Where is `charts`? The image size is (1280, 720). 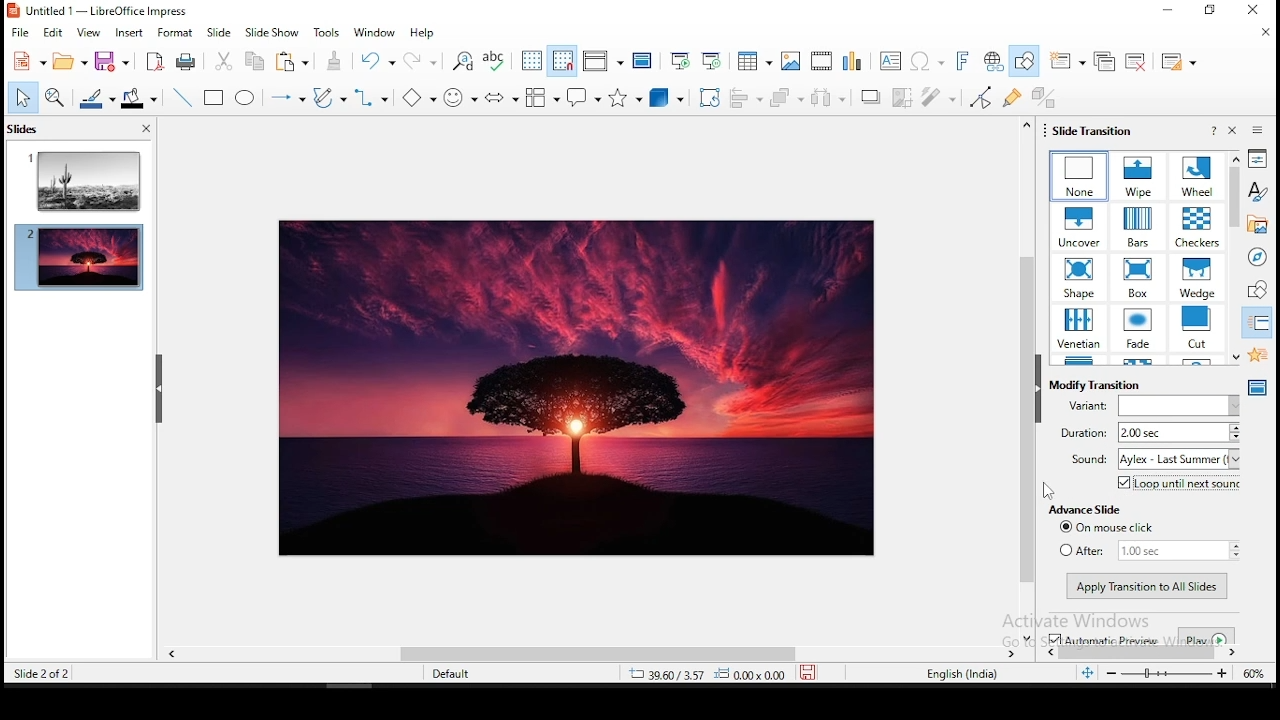
charts is located at coordinates (856, 61).